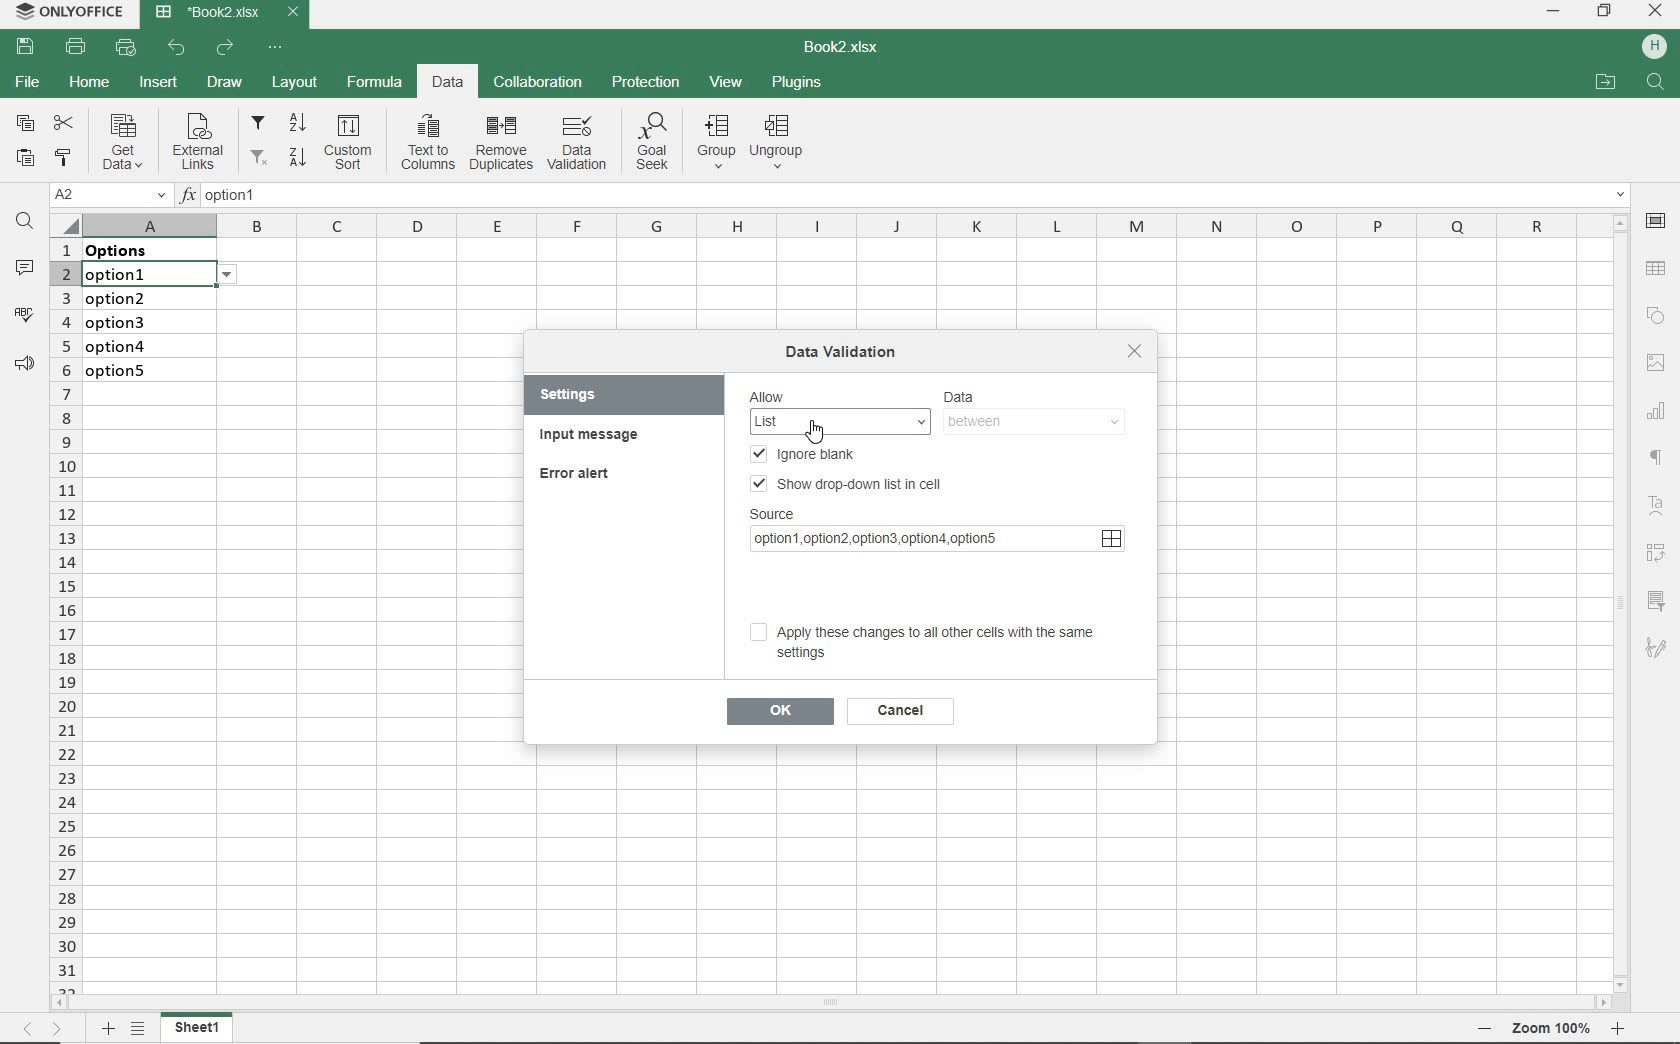 The image size is (1680, 1044). I want to click on NAME MANAGER, so click(109, 195).